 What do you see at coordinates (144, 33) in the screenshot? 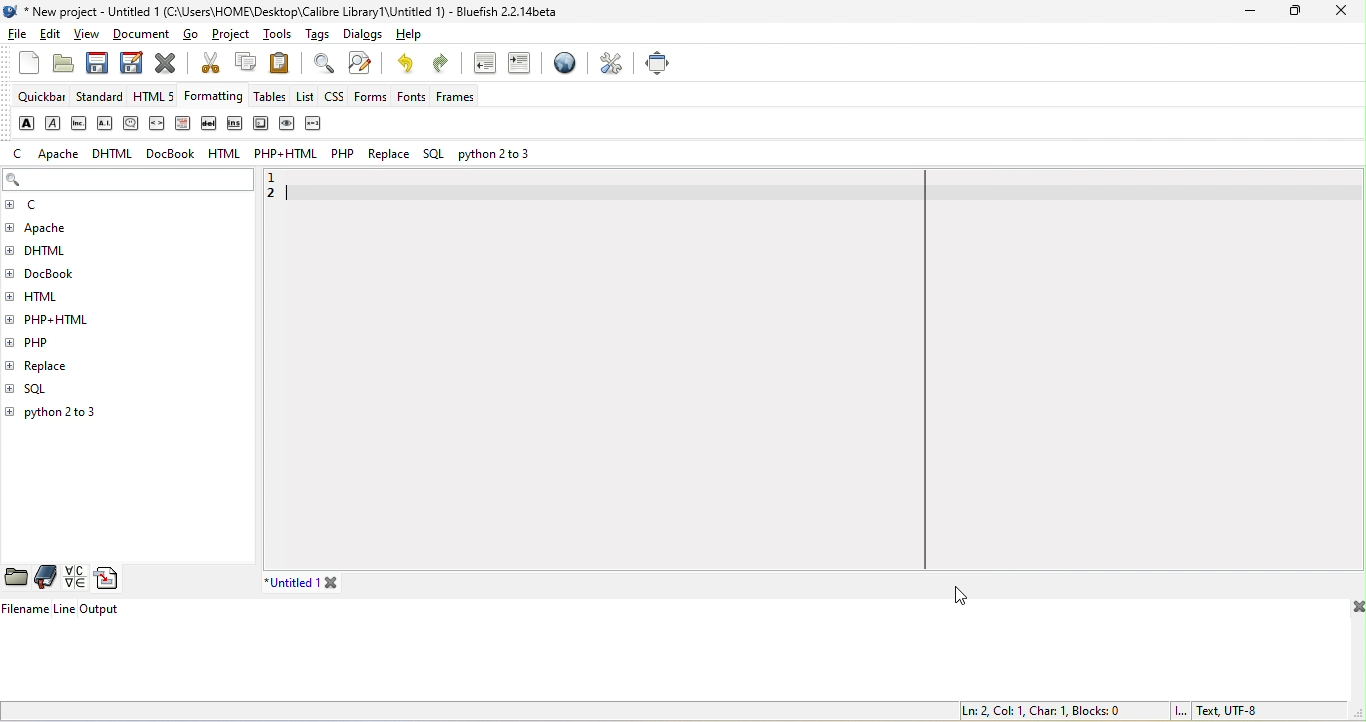
I see `document` at bounding box center [144, 33].